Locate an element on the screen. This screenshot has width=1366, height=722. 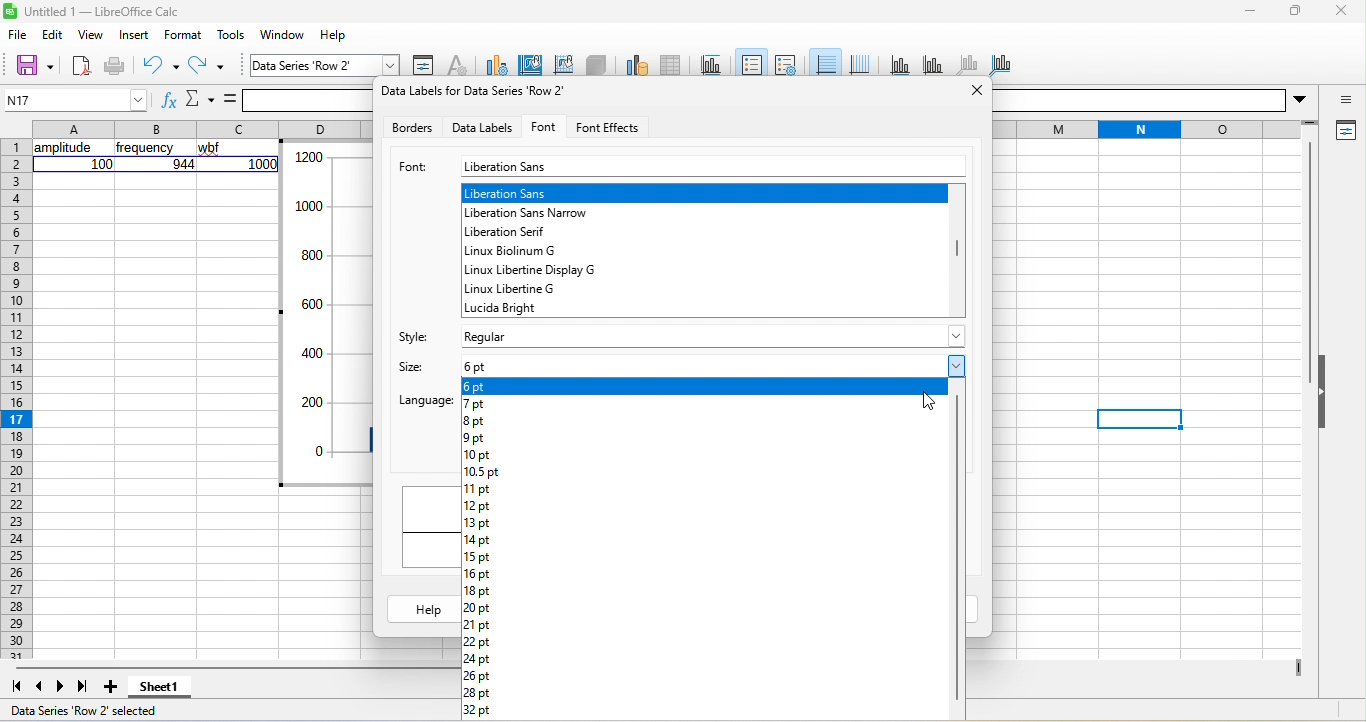
size is located at coordinates (406, 367).